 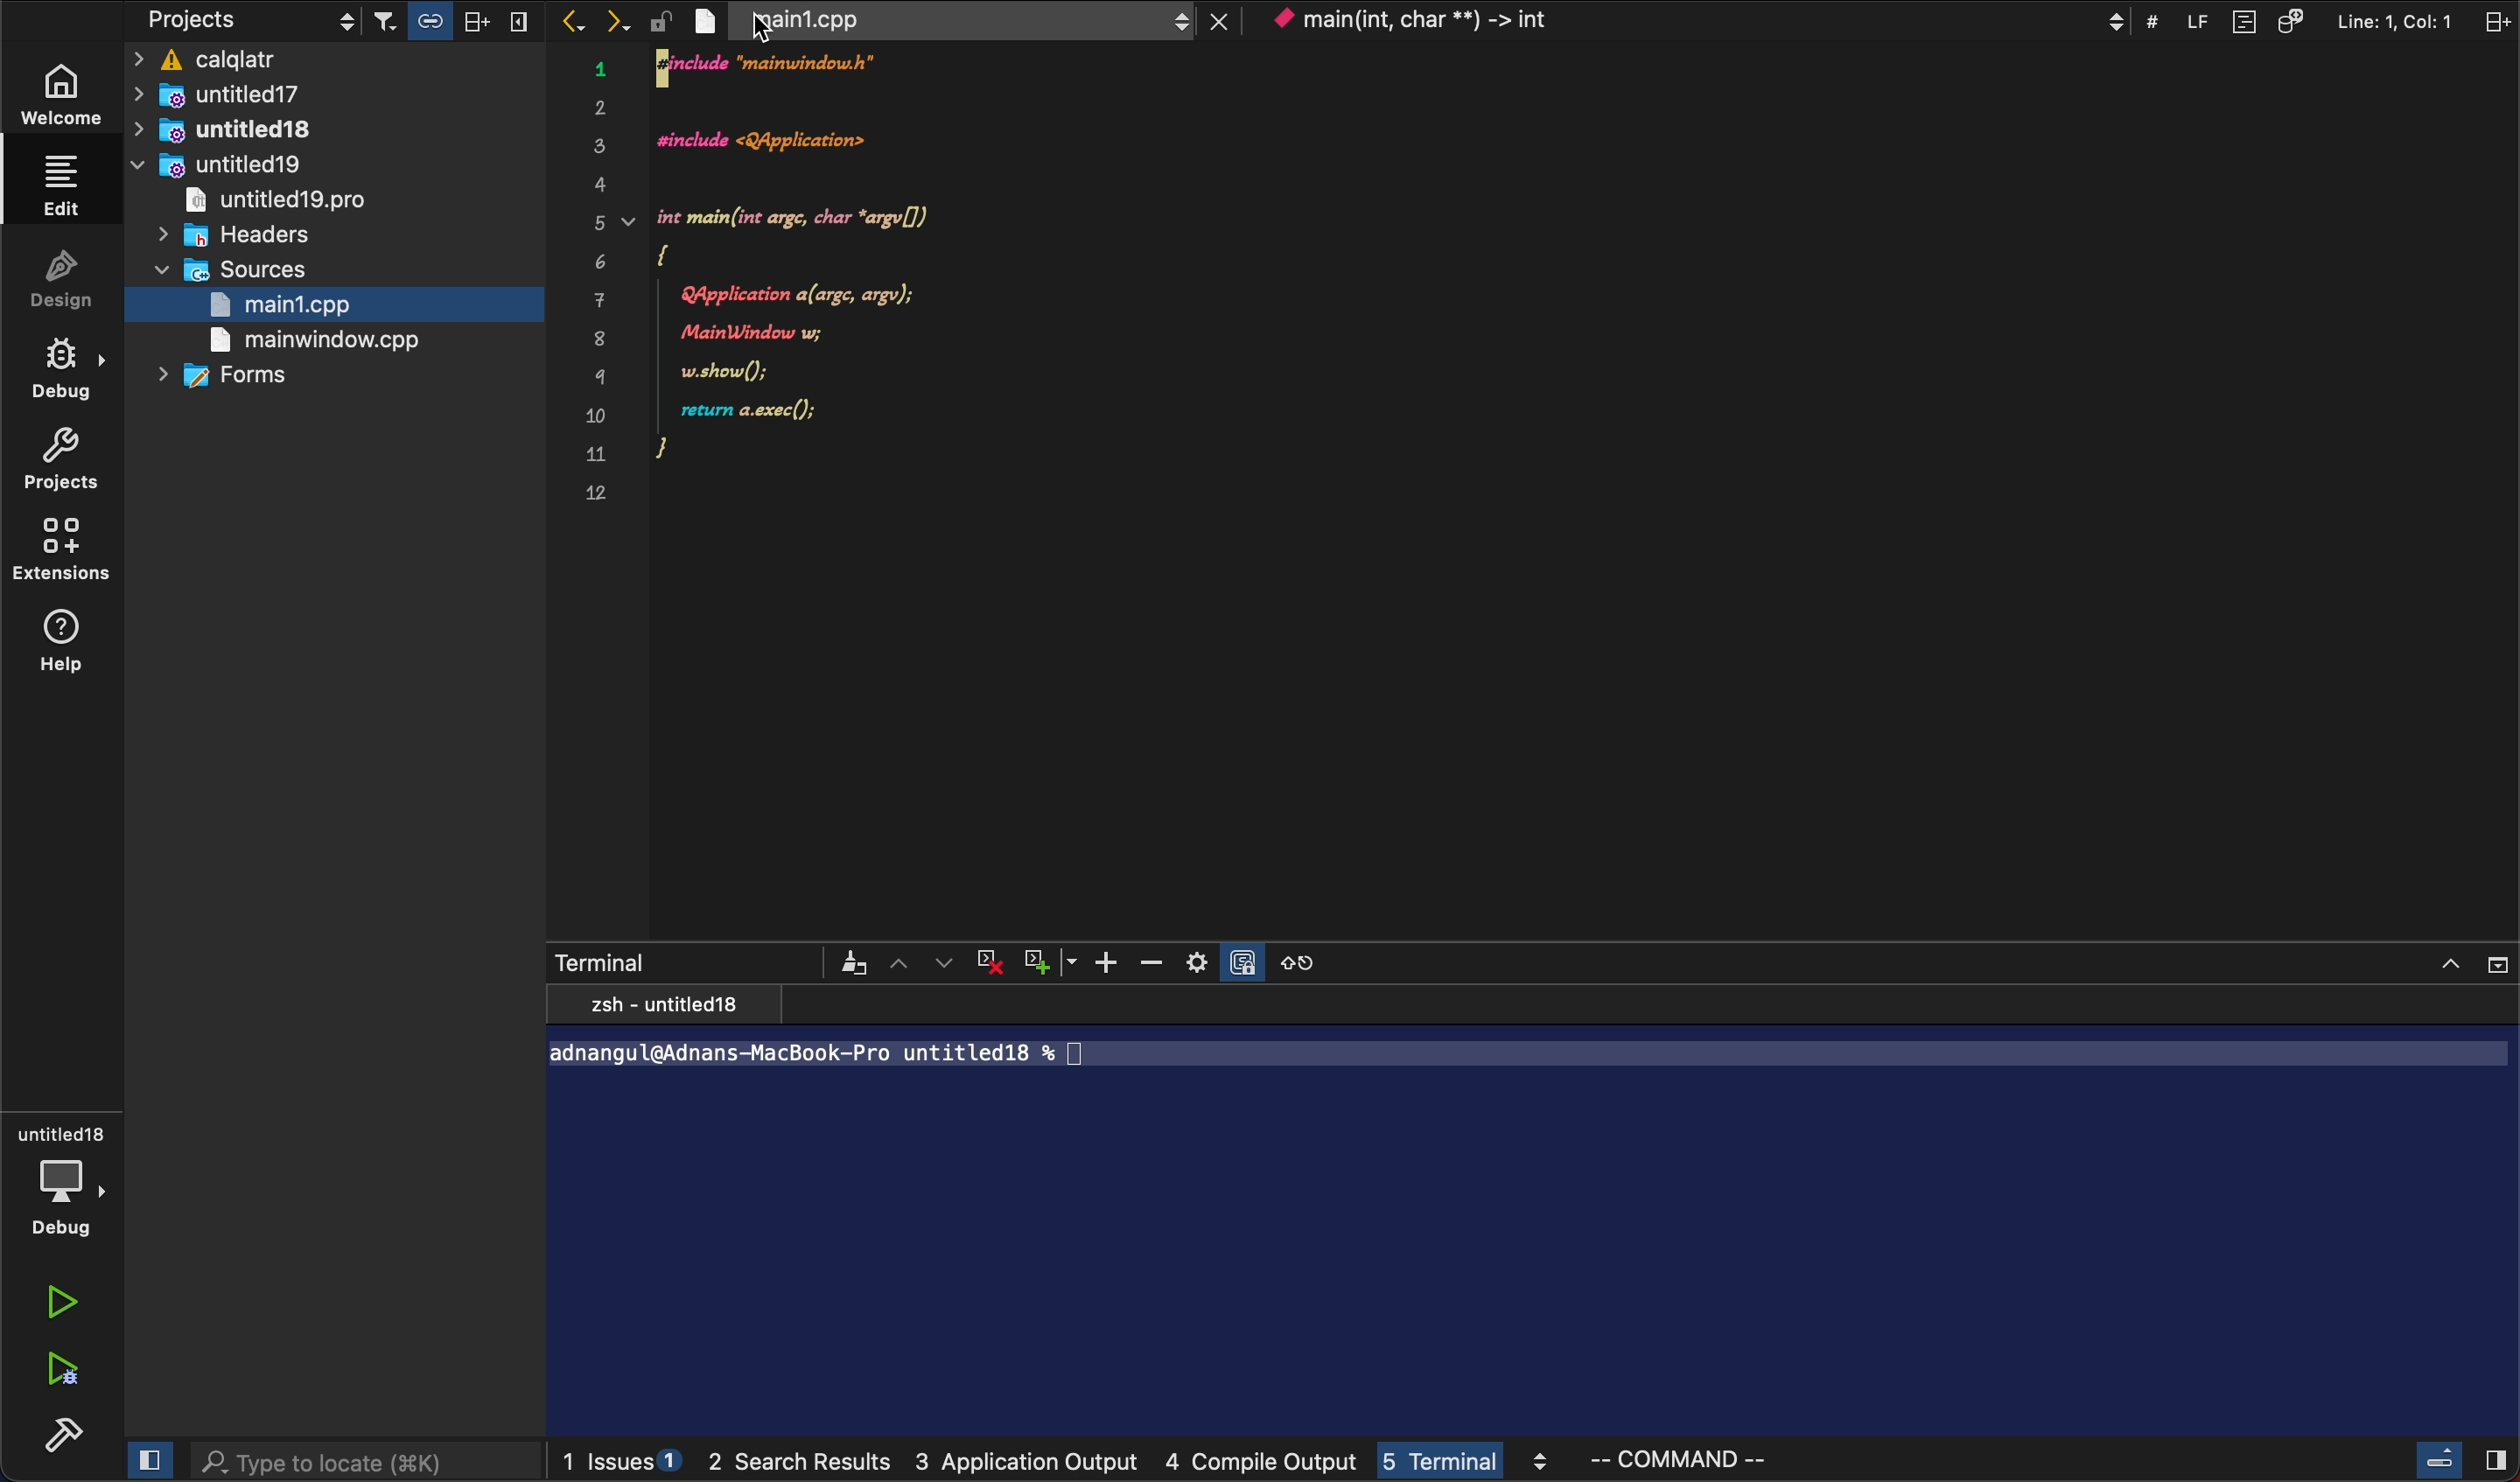 I want to click on run, so click(x=61, y=1306).